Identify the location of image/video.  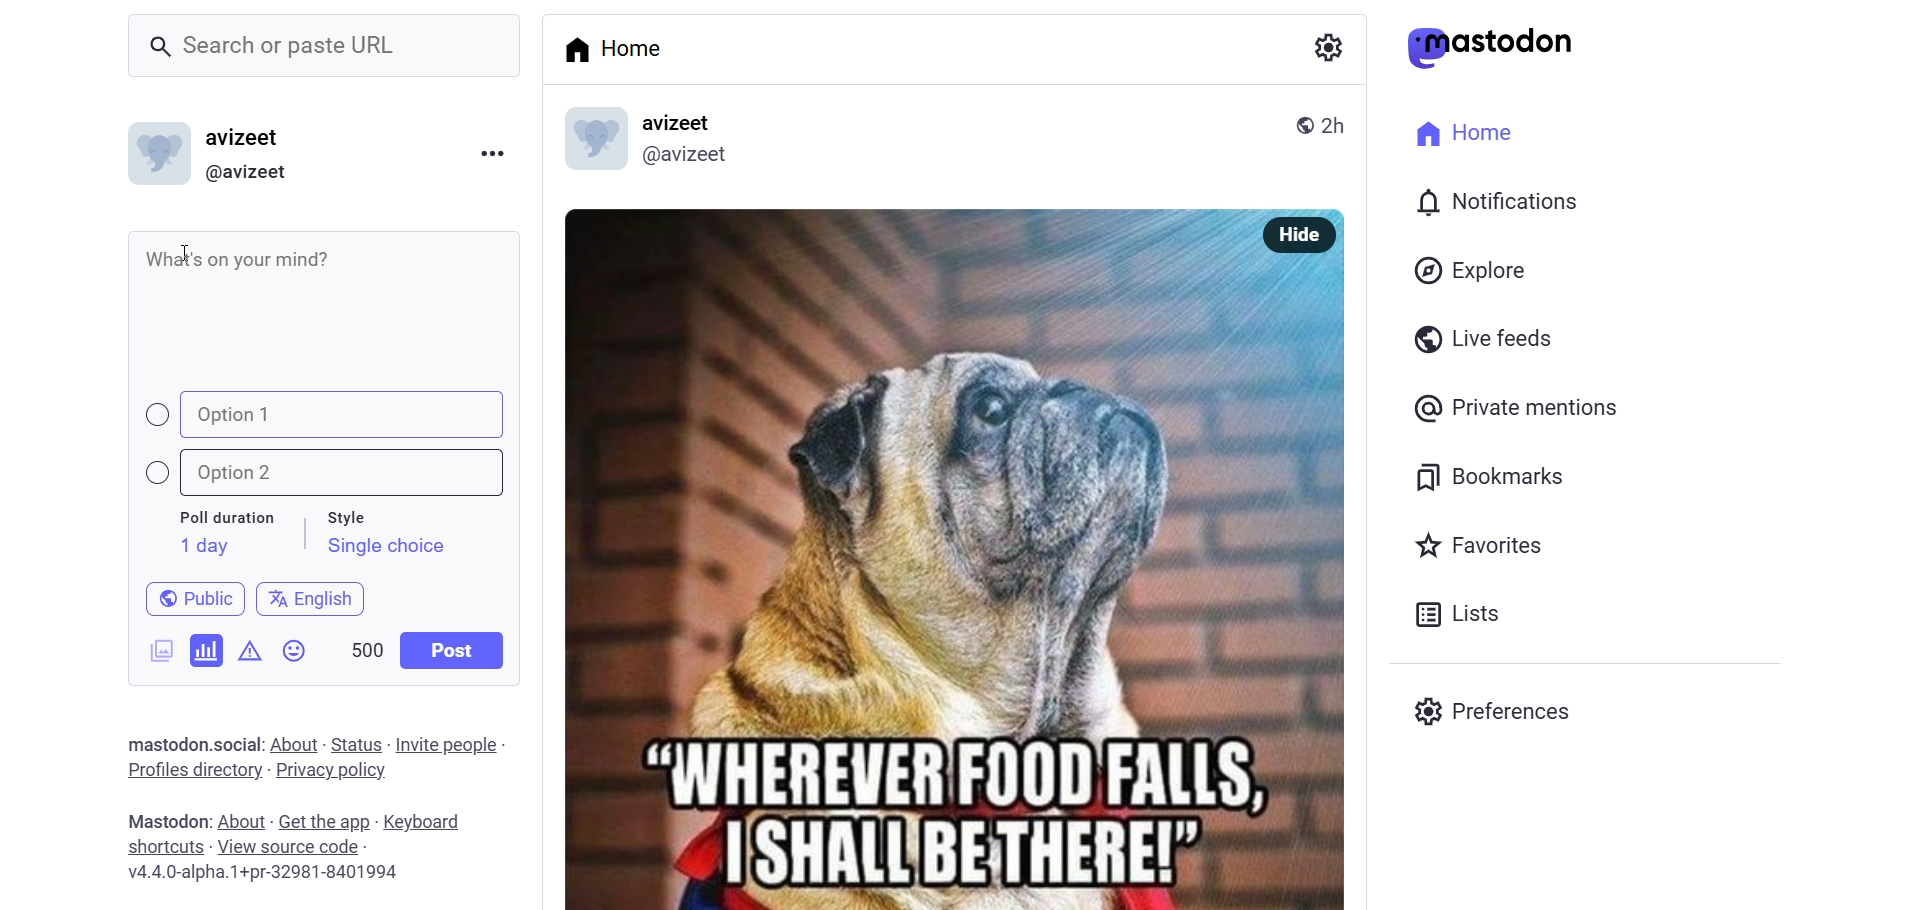
(154, 647).